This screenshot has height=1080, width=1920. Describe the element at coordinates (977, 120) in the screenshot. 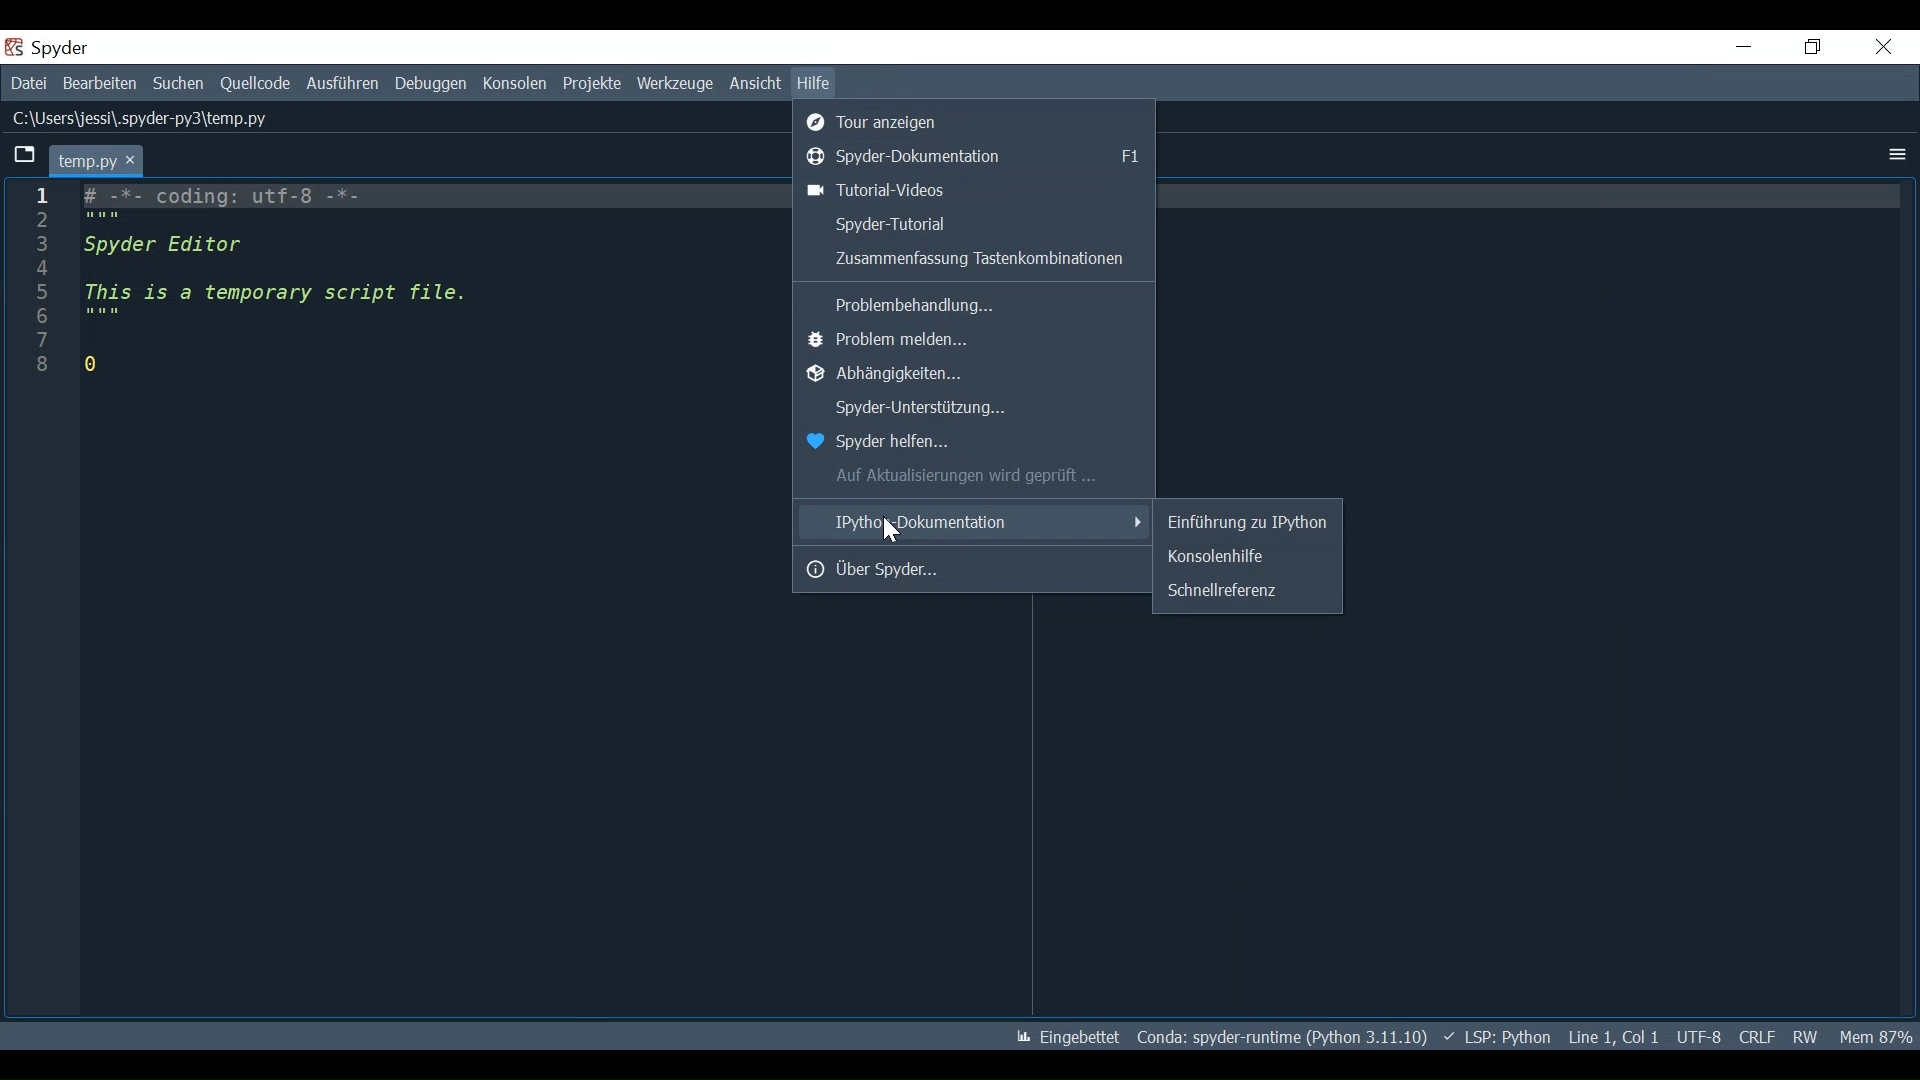

I see `Show Tour` at that location.